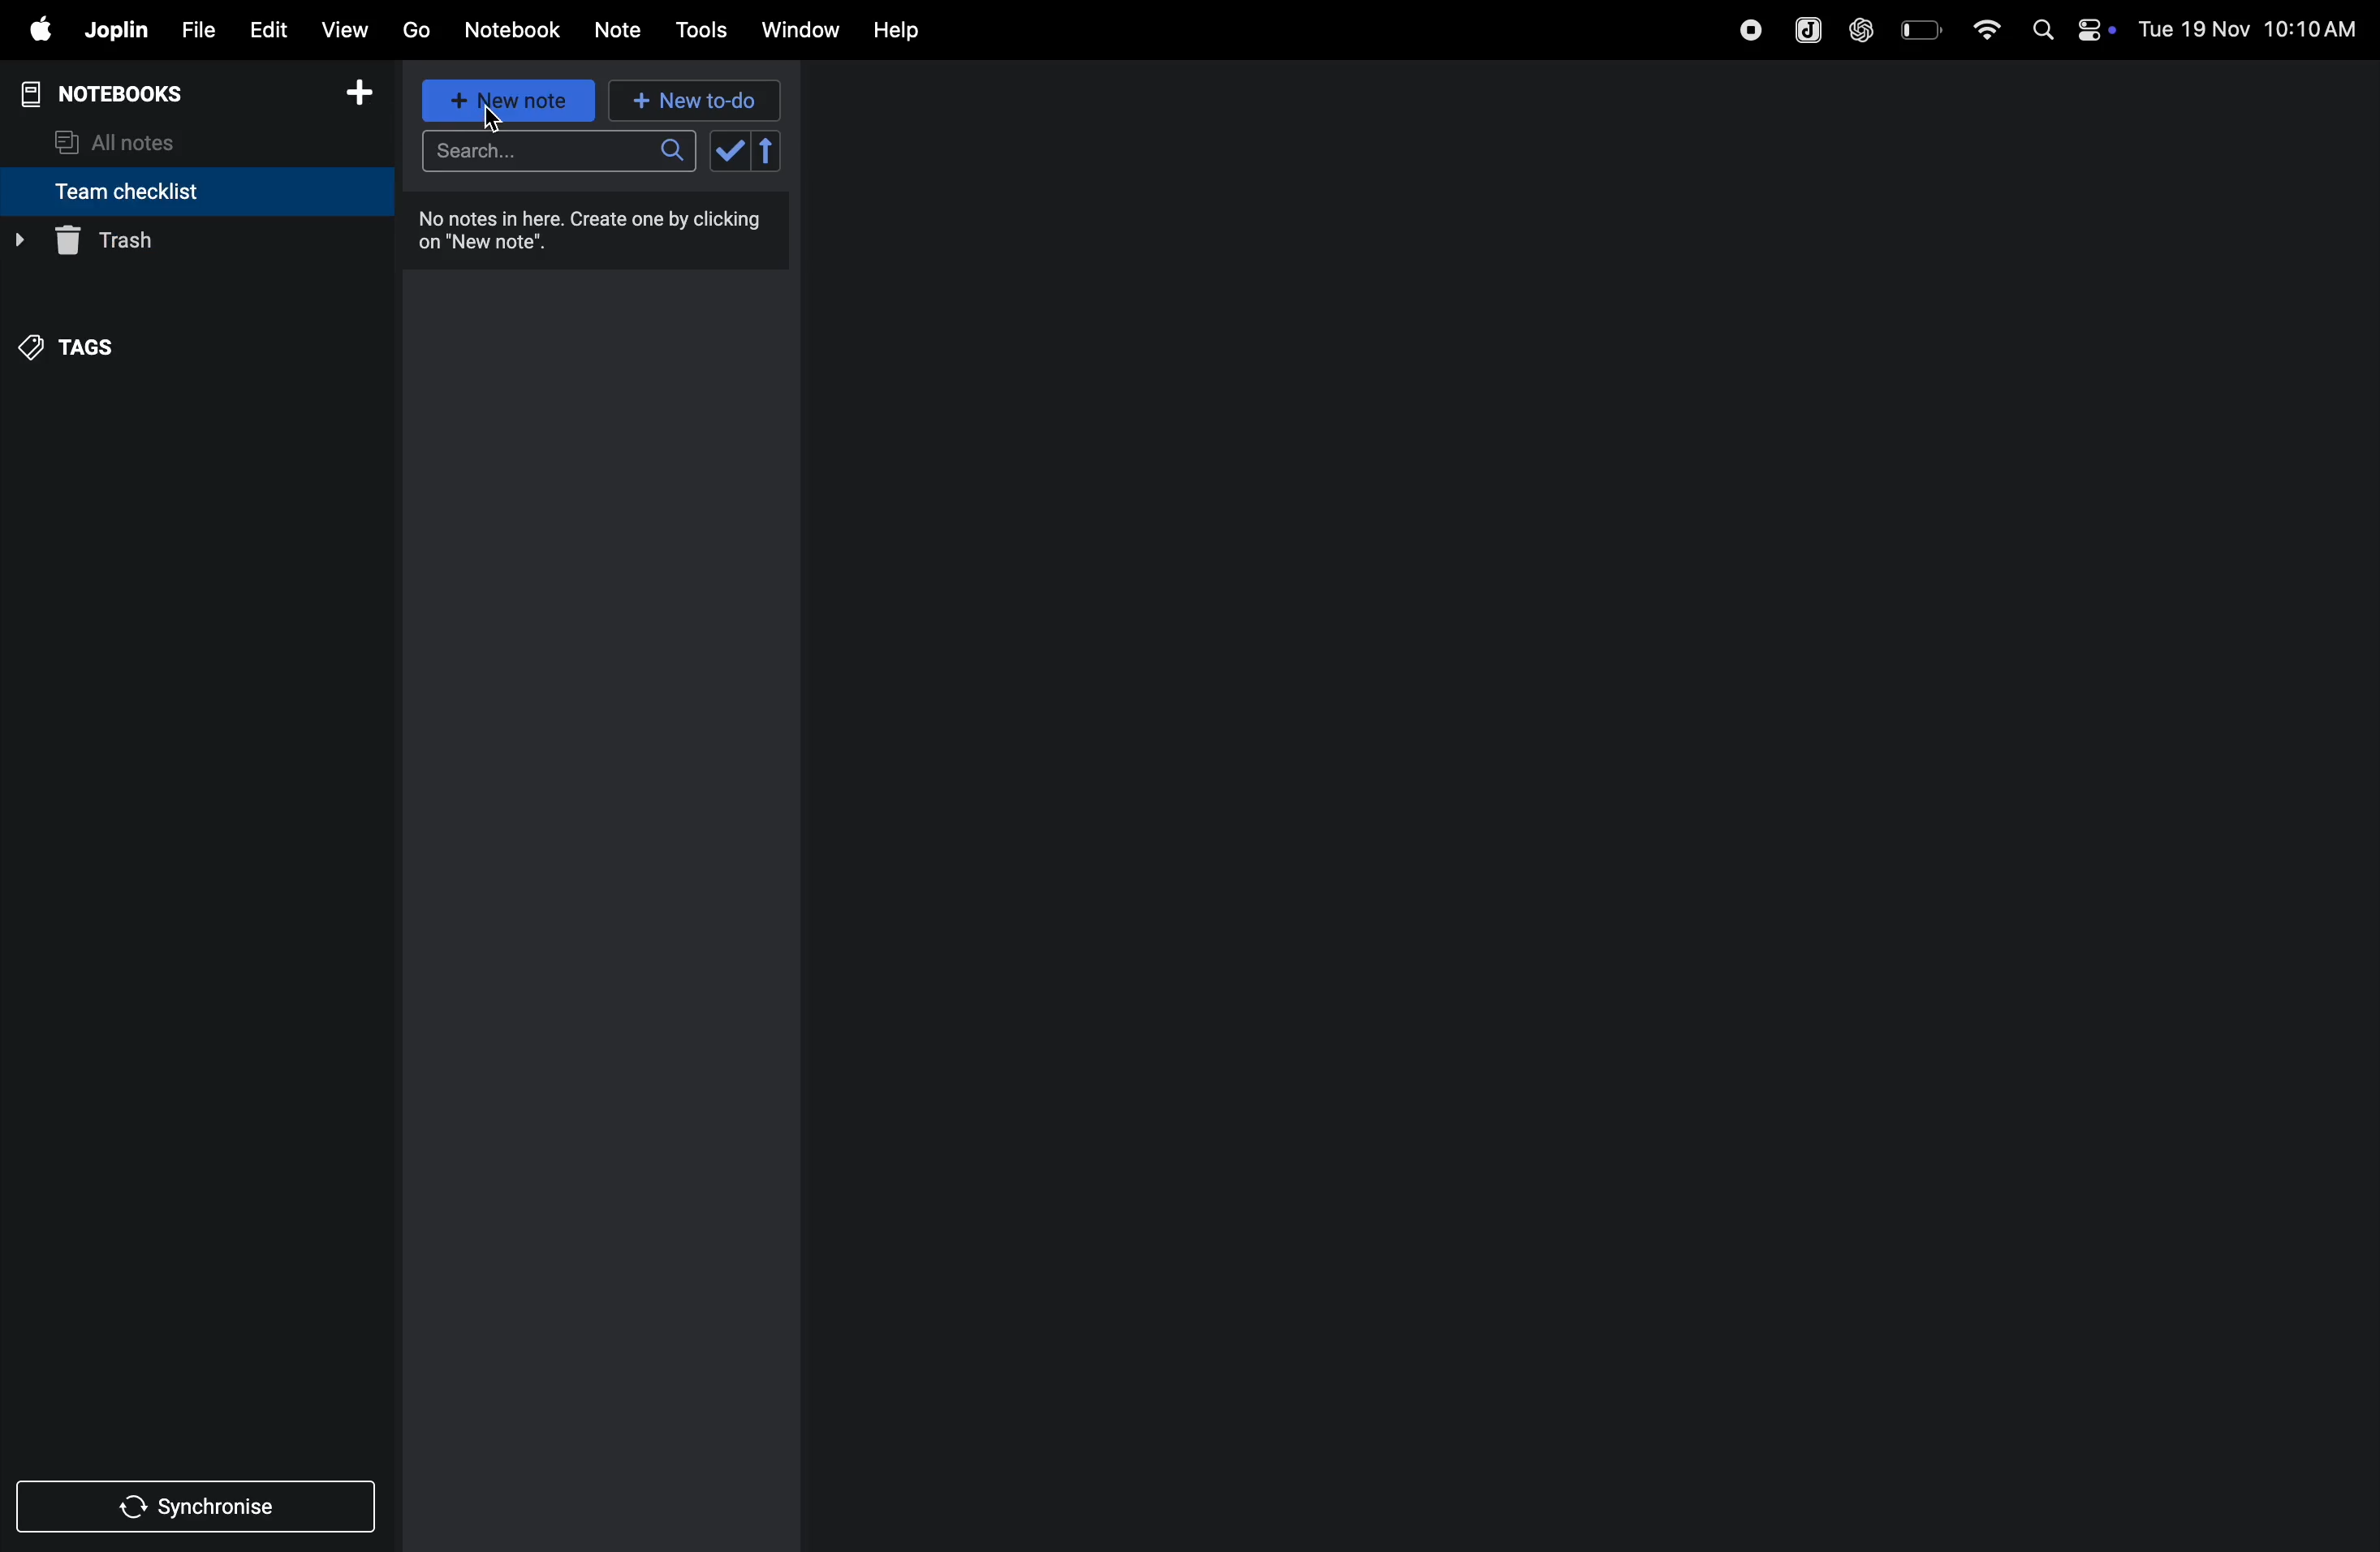 The width and height of the screenshot is (2380, 1552). What do you see at coordinates (1980, 28) in the screenshot?
I see `wifi` at bounding box center [1980, 28].